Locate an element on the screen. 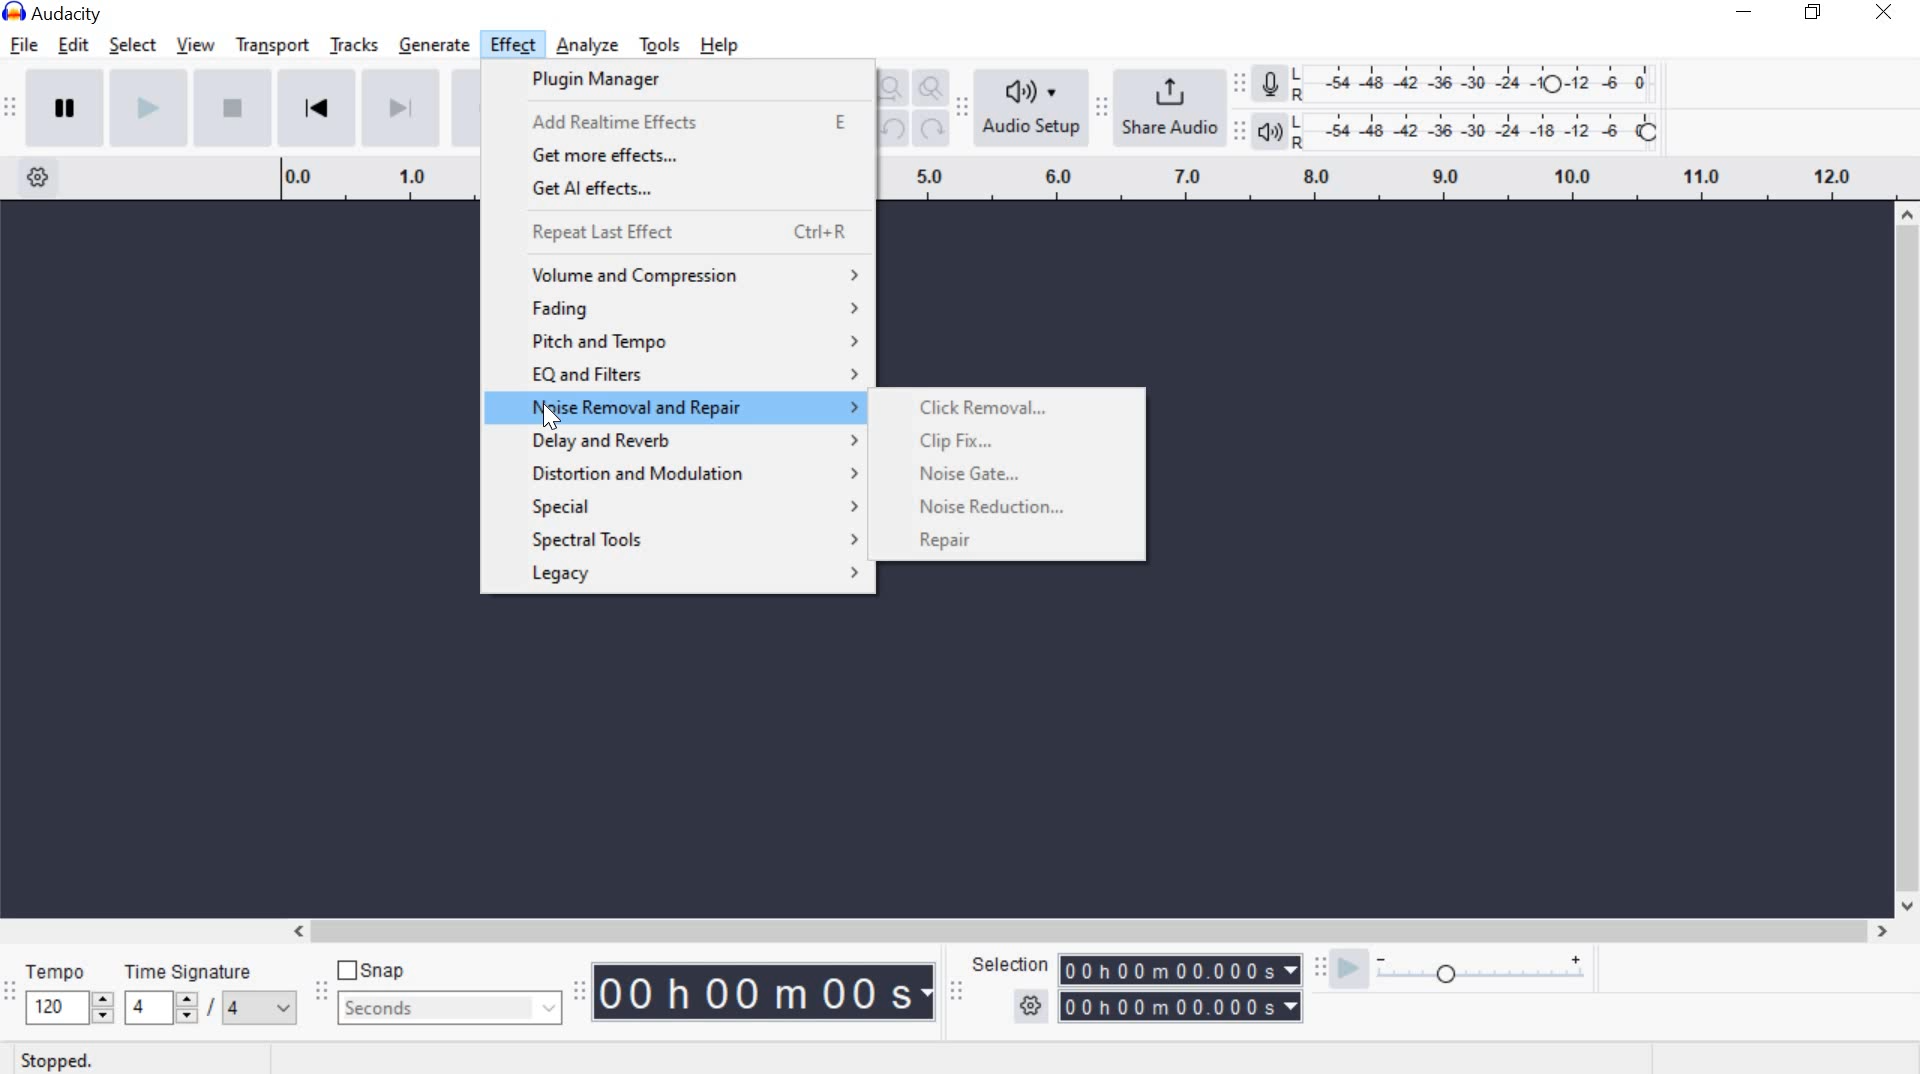  Recording level is located at coordinates (1481, 80).